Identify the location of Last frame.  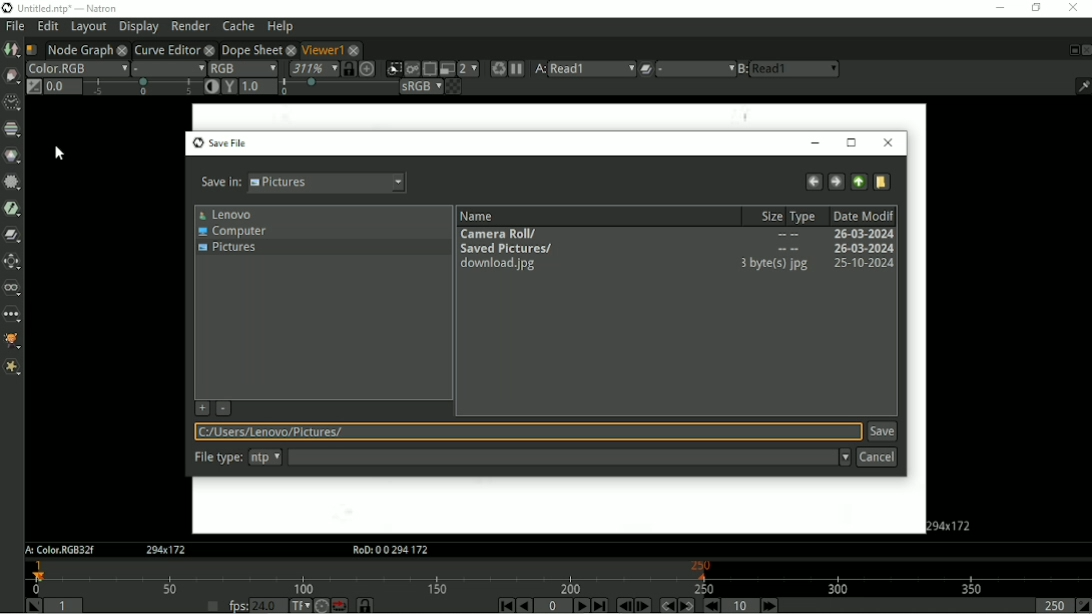
(599, 605).